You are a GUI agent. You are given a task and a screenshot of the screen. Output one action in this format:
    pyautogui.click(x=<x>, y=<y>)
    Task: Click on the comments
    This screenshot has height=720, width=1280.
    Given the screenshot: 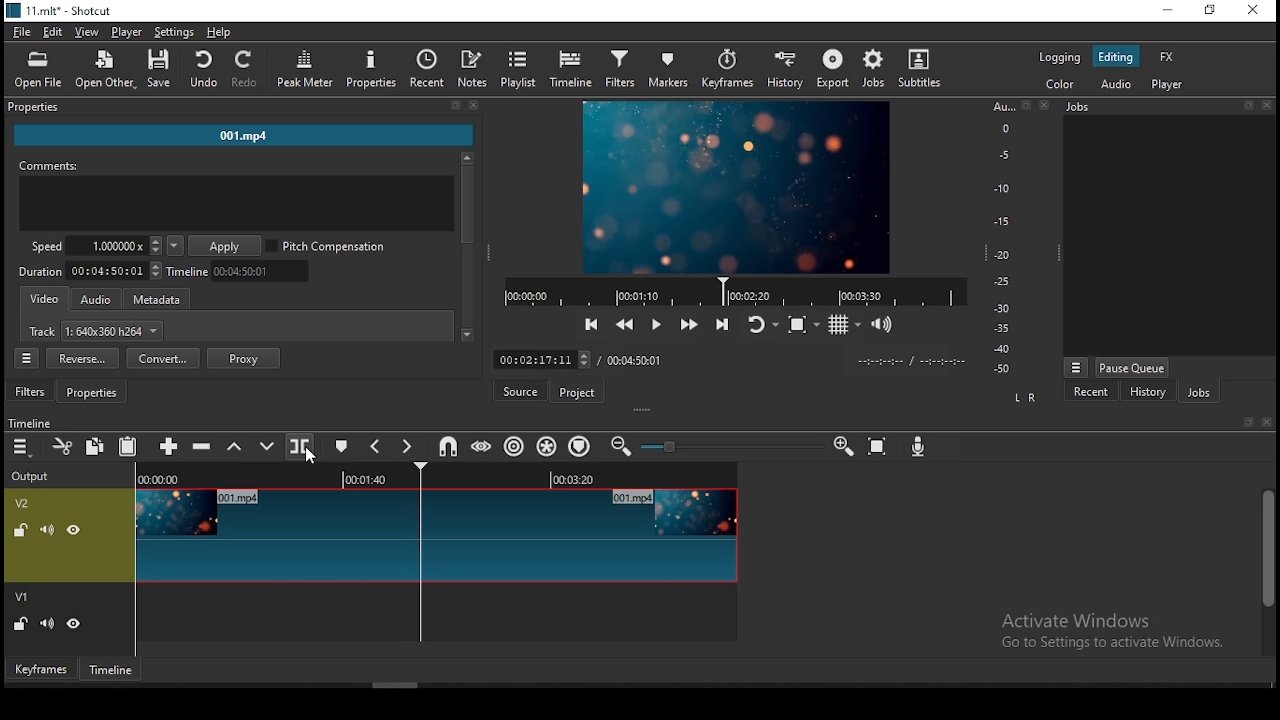 What is the action you would take?
    pyautogui.click(x=237, y=198)
    